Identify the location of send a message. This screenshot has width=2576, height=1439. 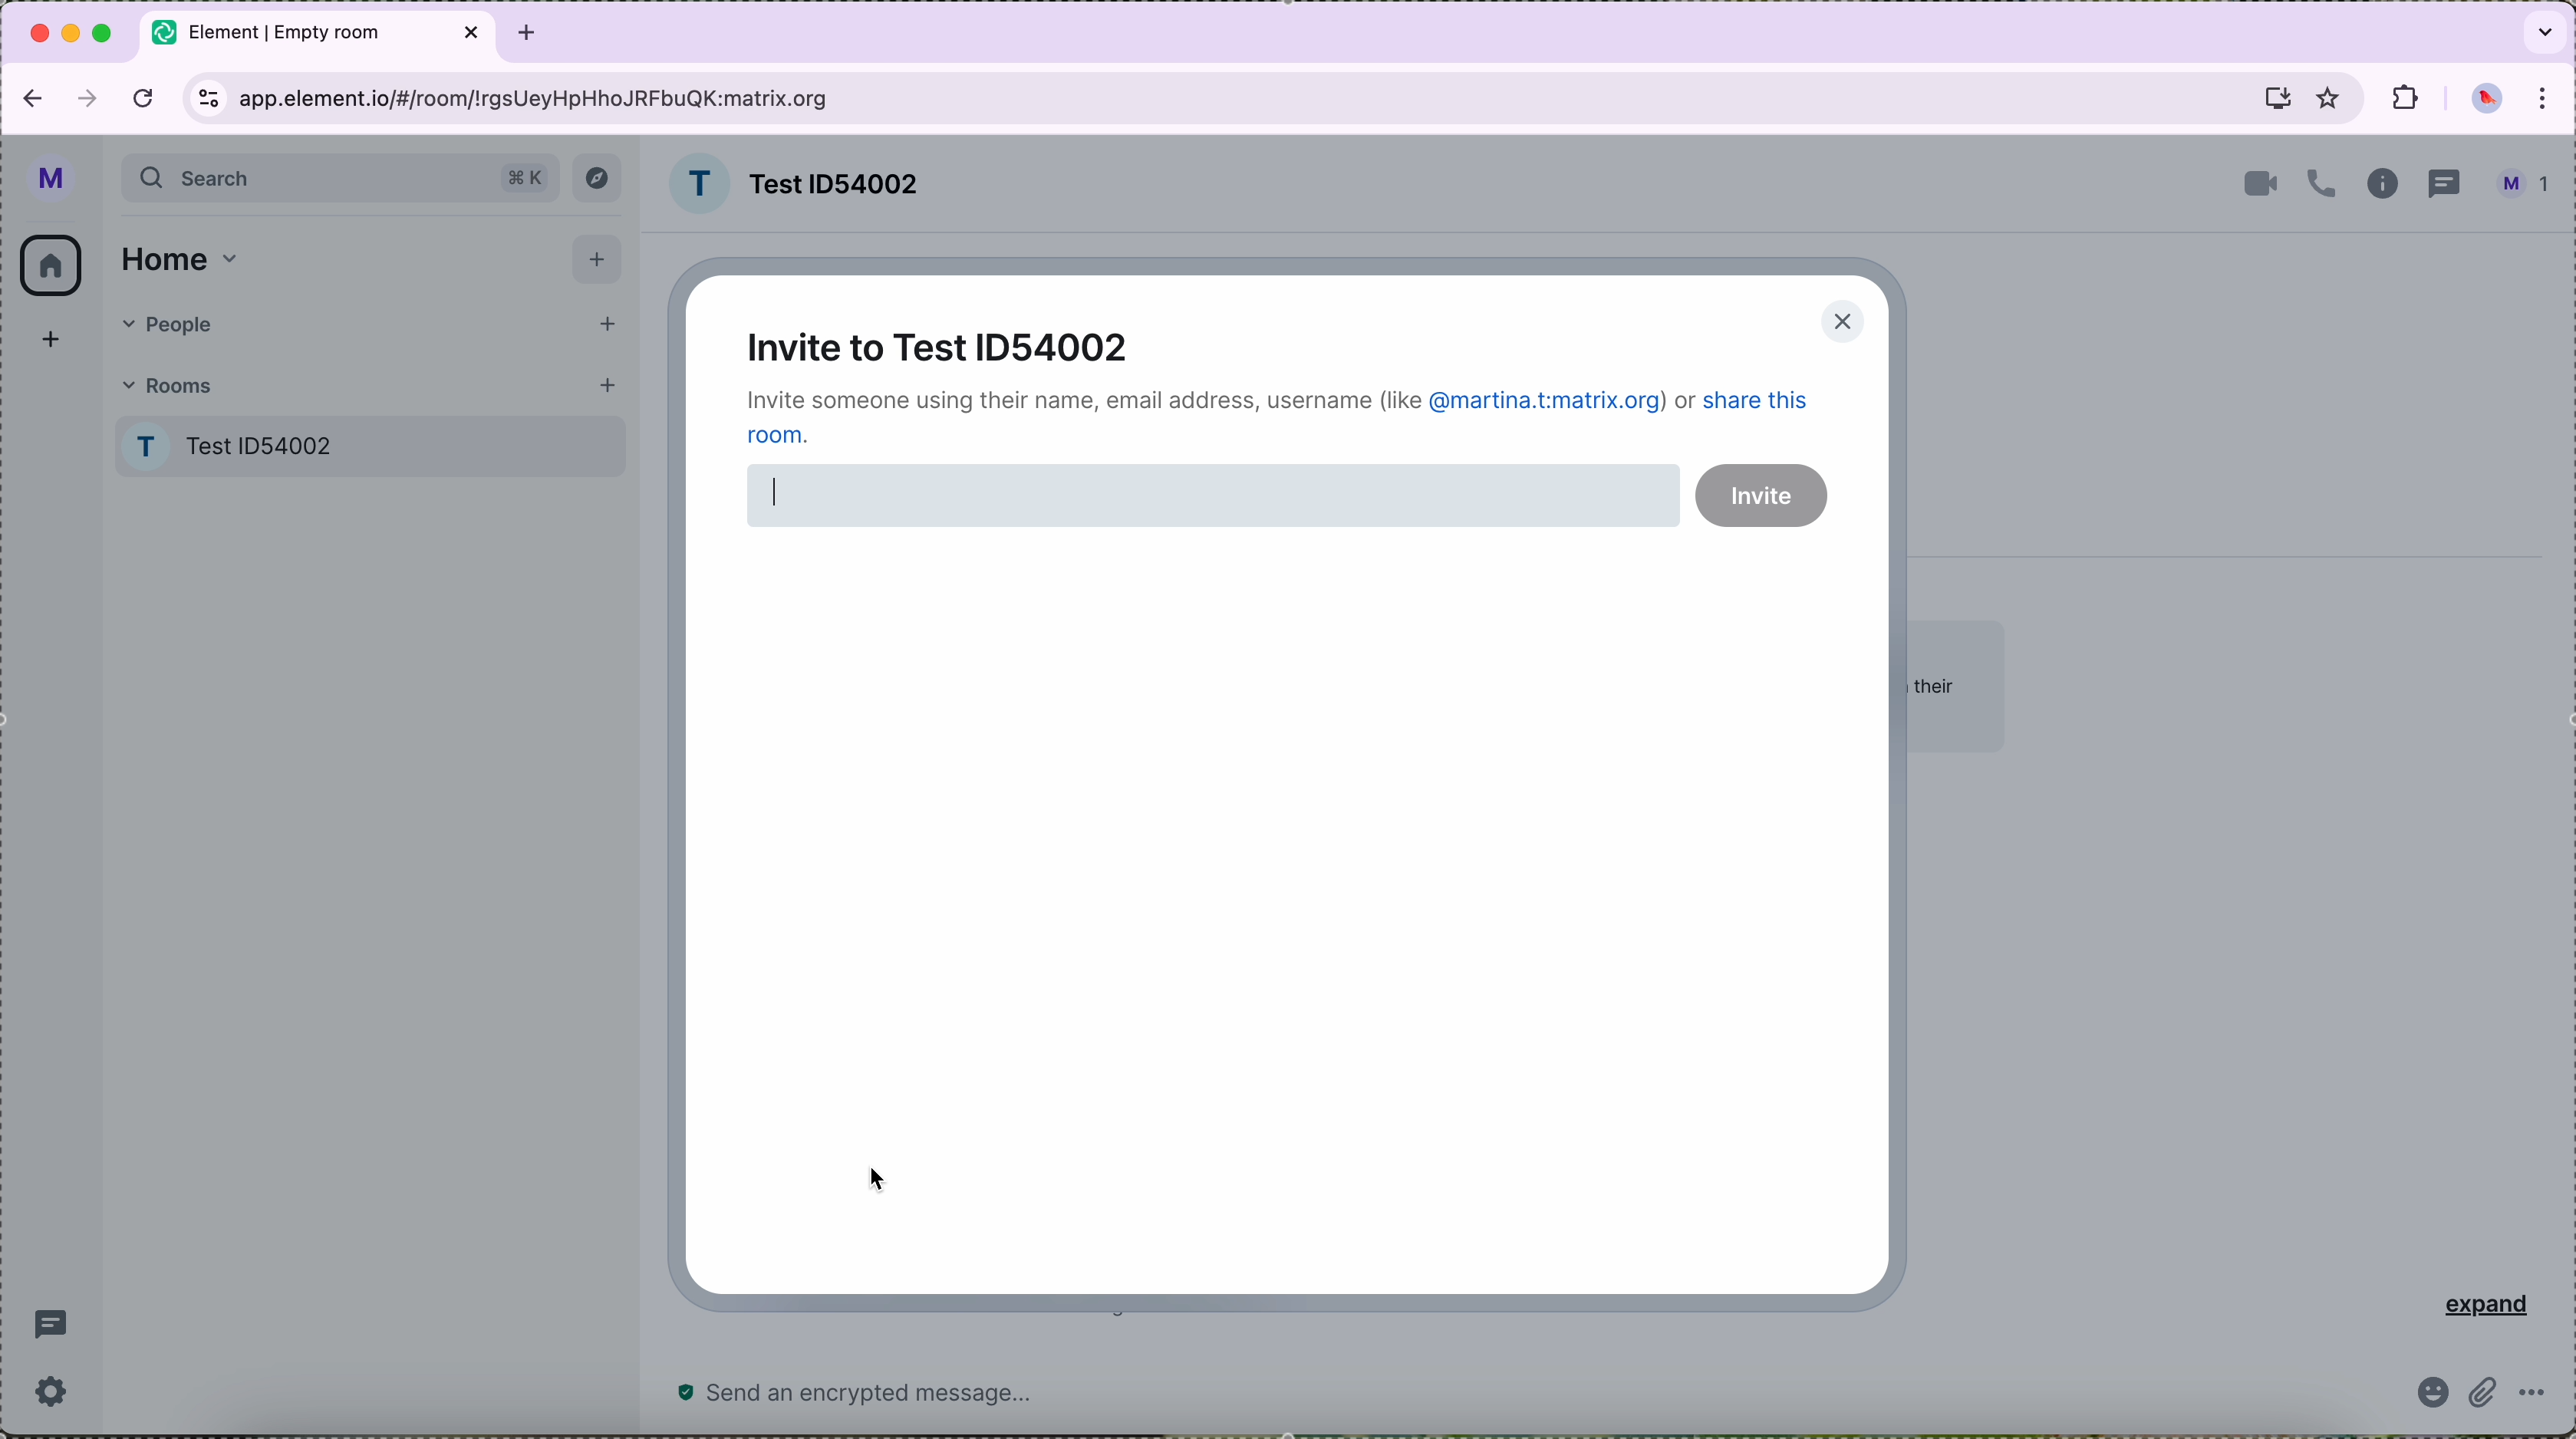
(950, 1395).